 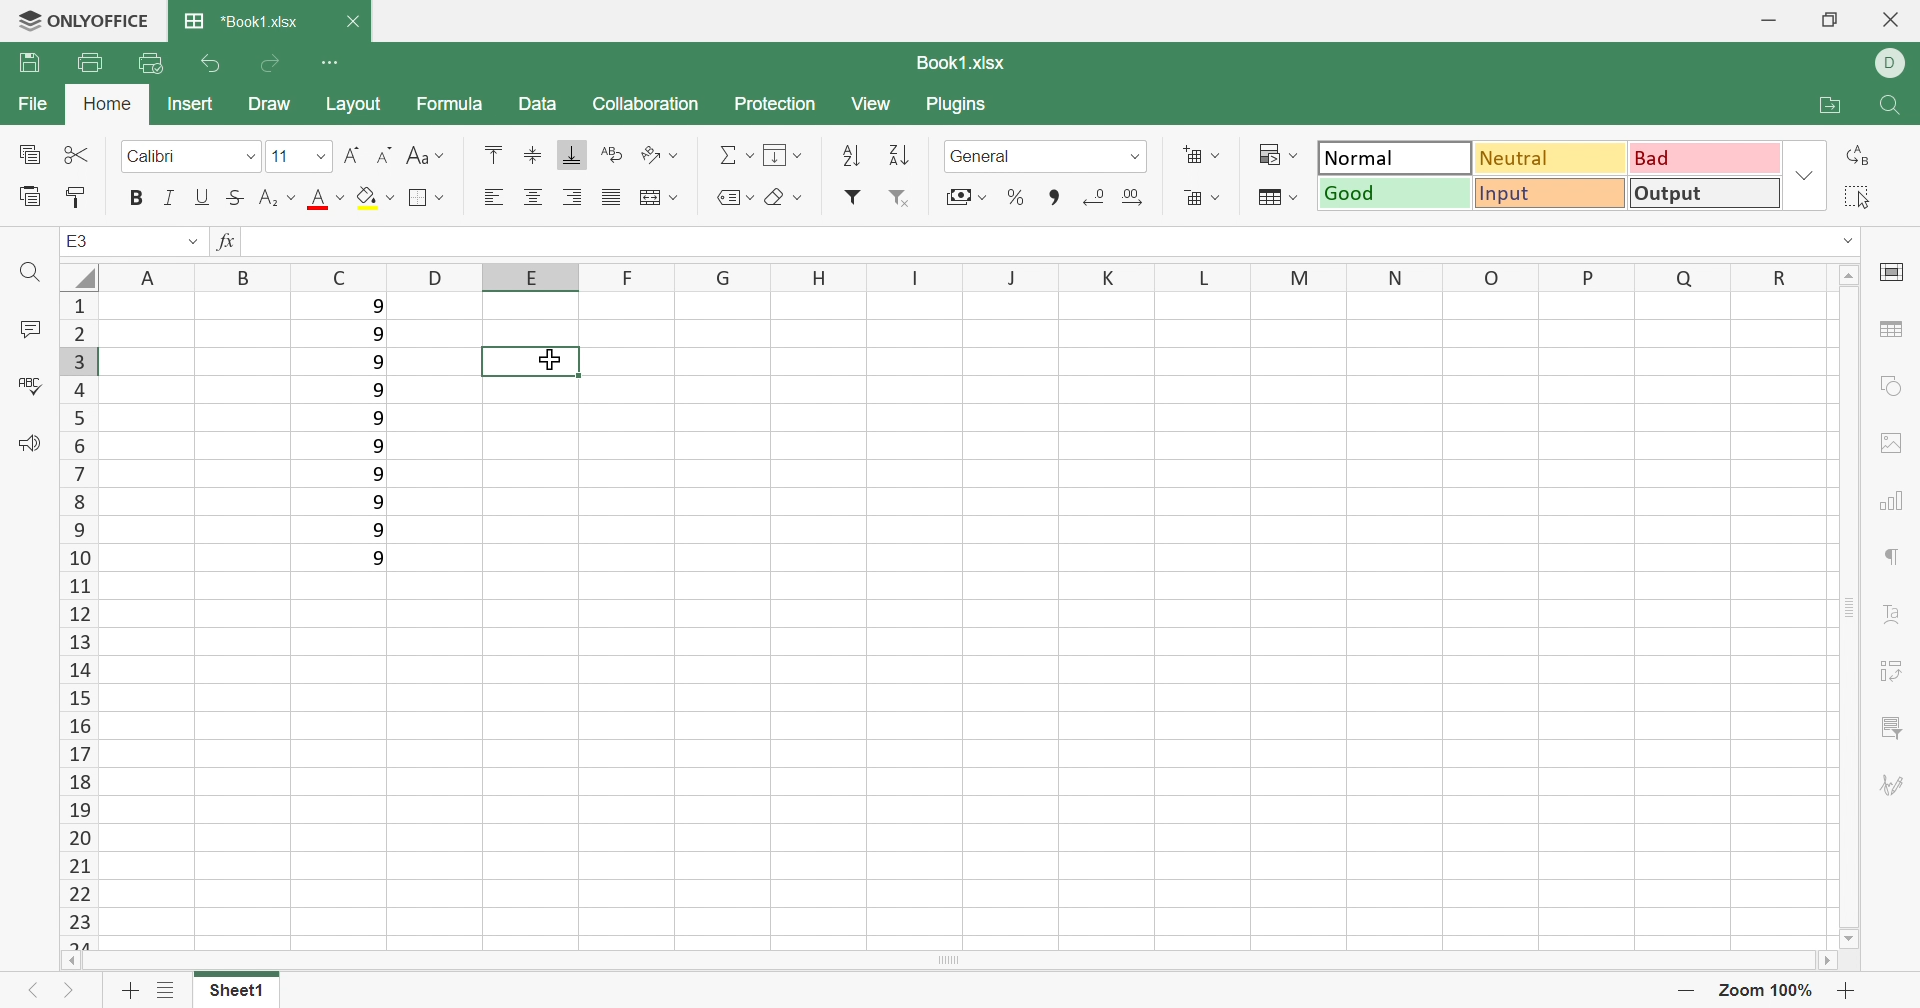 What do you see at coordinates (1701, 159) in the screenshot?
I see `Bad` at bounding box center [1701, 159].